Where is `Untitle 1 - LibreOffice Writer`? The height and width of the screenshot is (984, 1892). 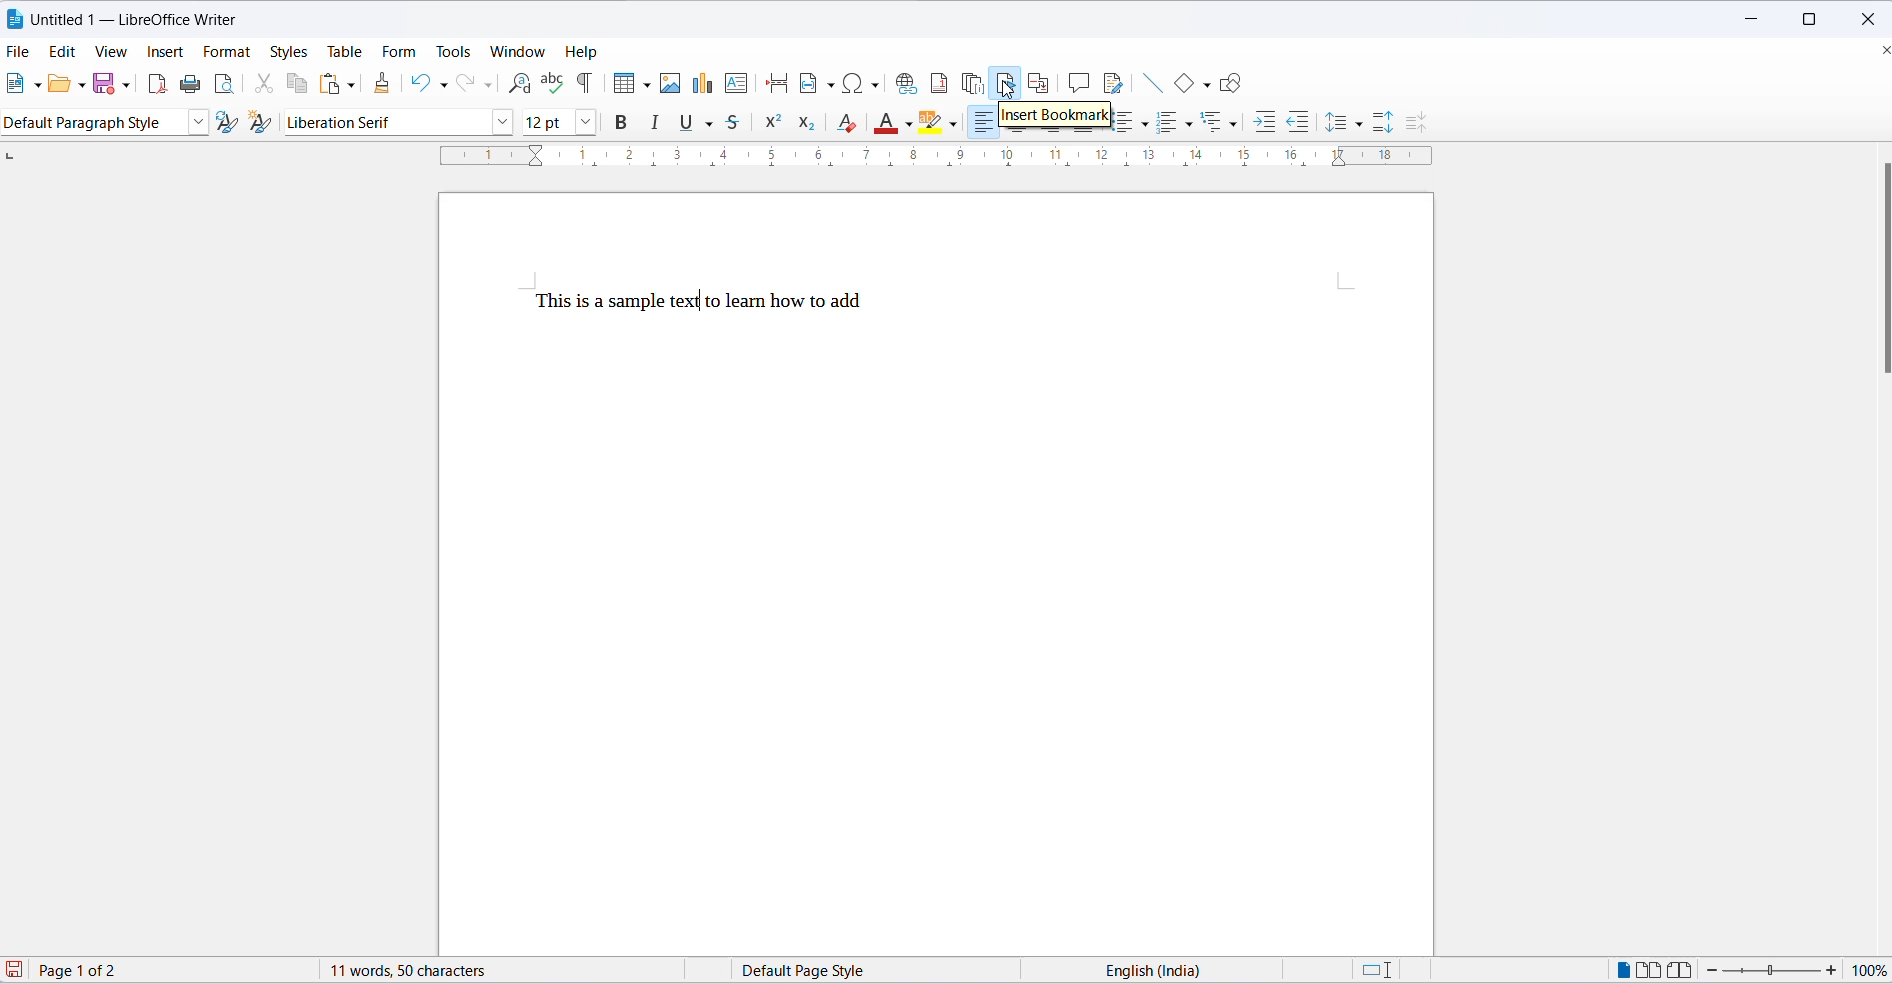 Untitle 1 - LibreOffice Writer is located at coordinates (143, 19).